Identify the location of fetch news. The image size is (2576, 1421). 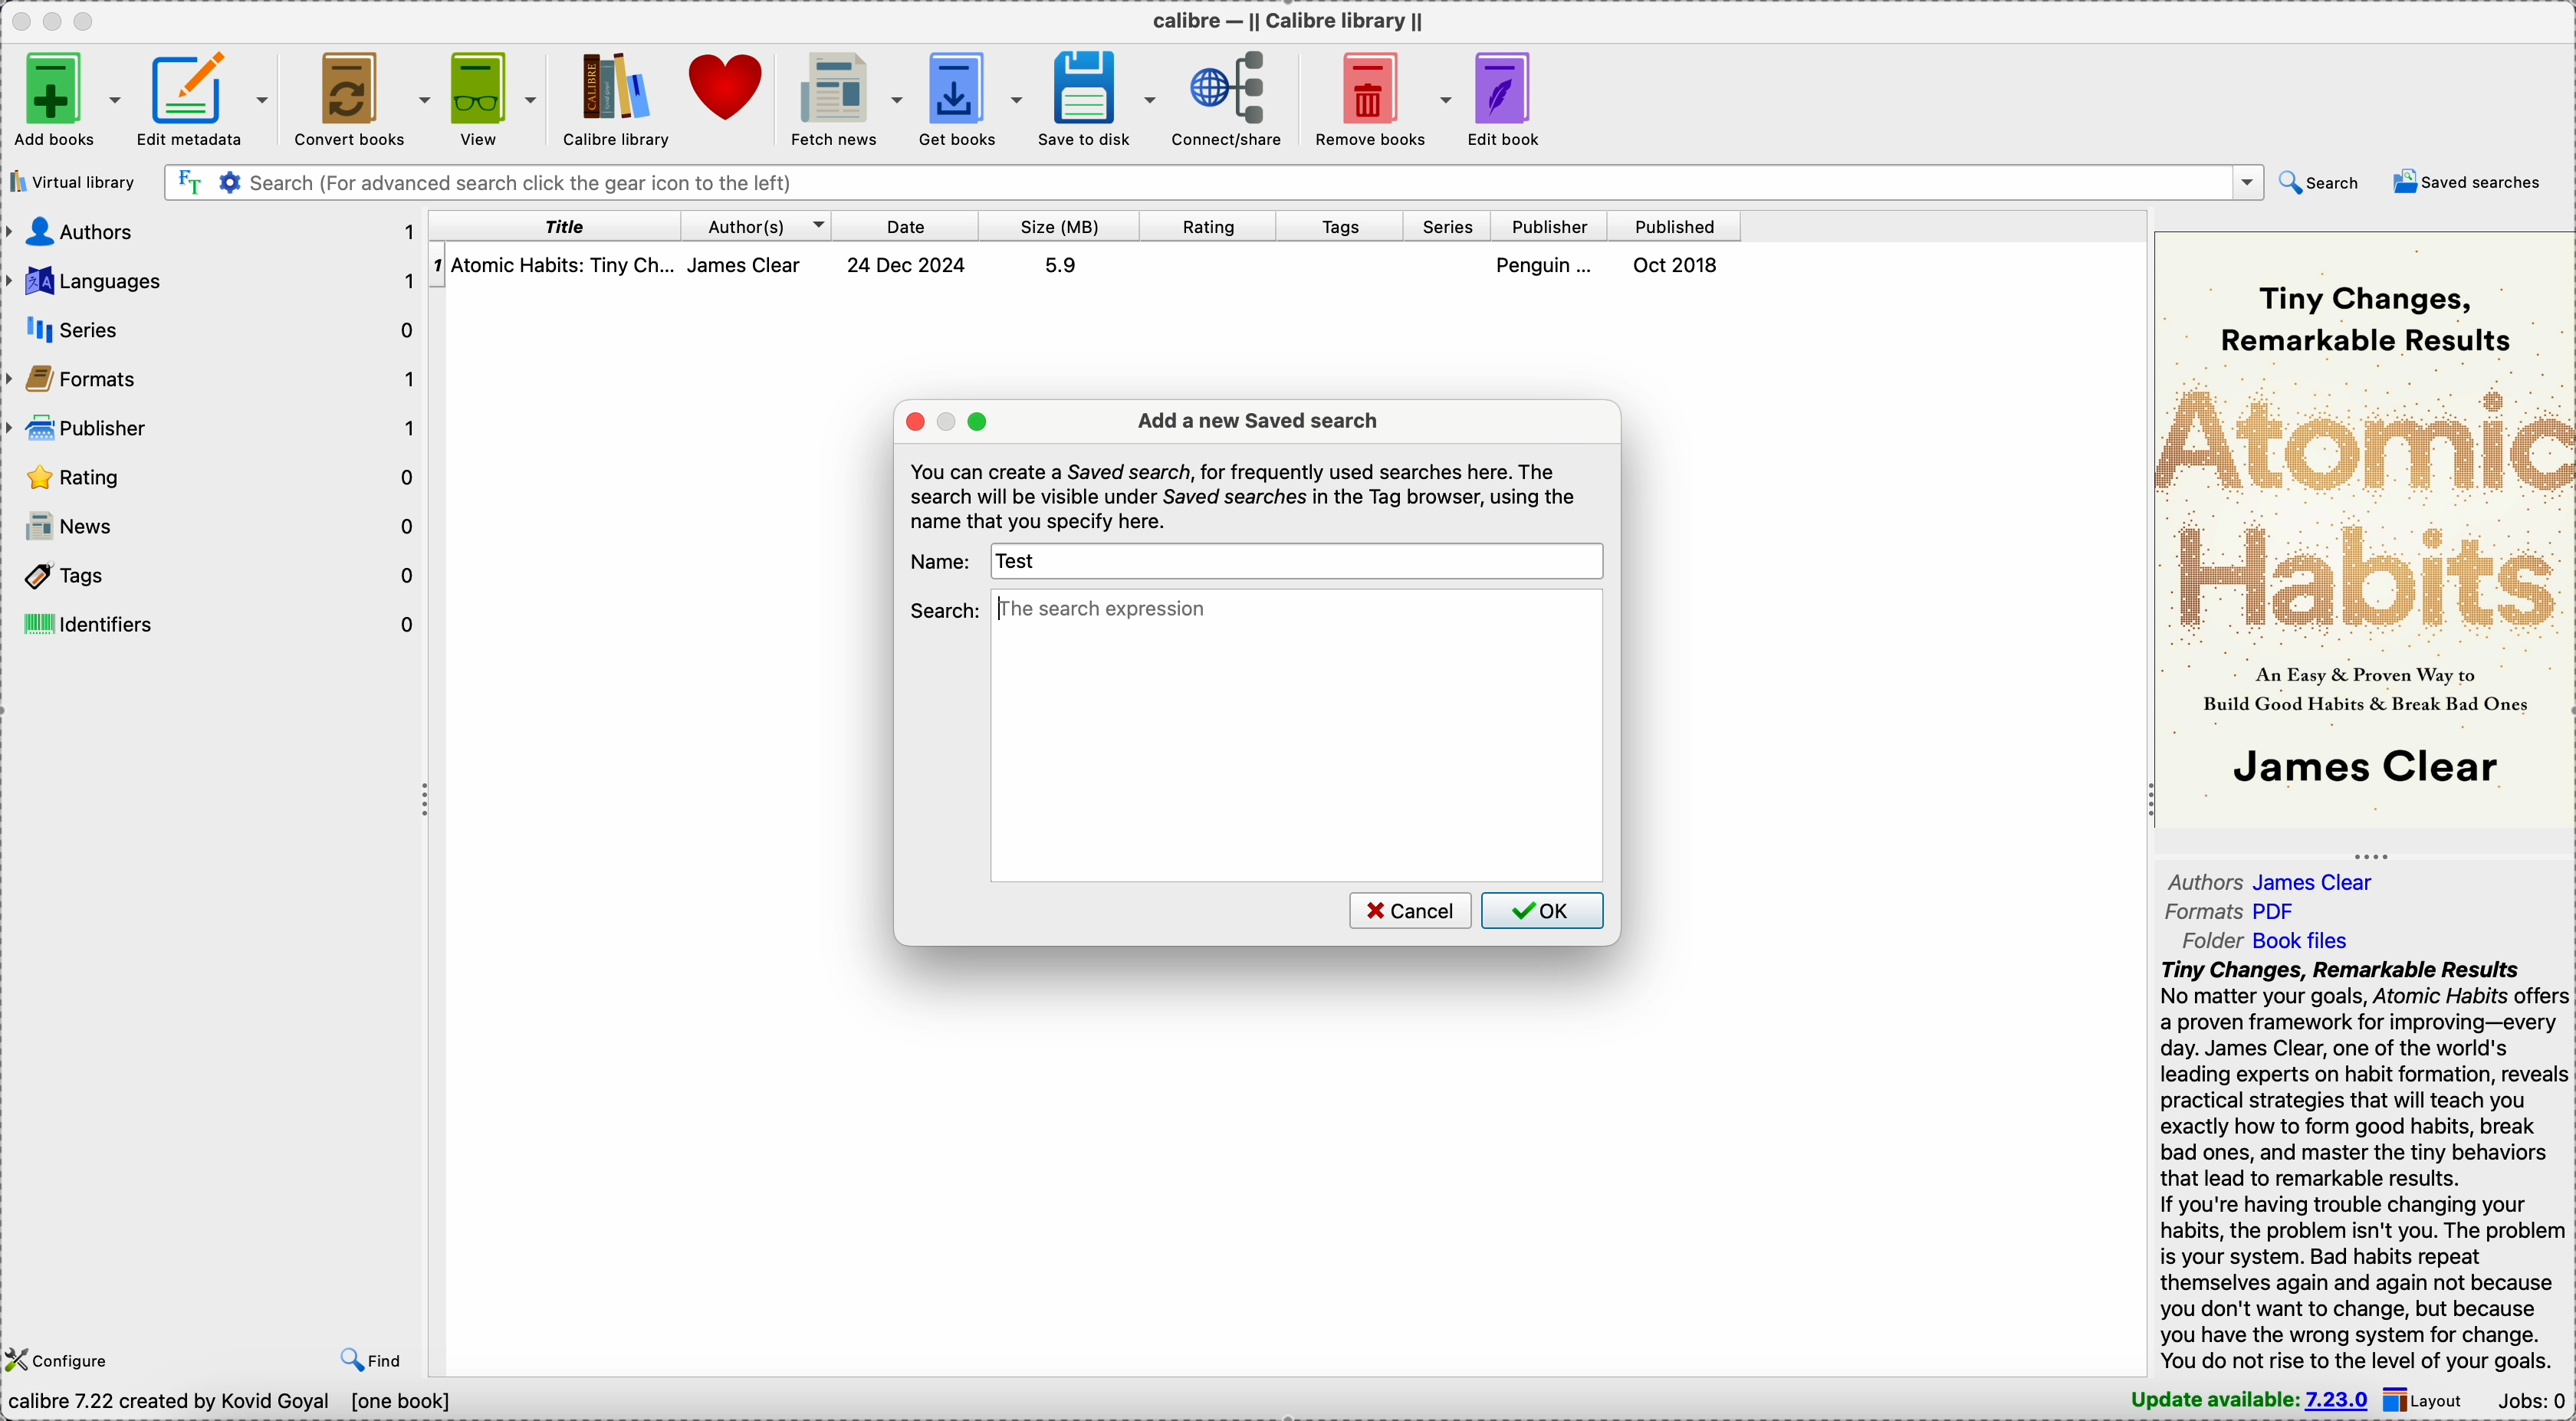
(849, 96).